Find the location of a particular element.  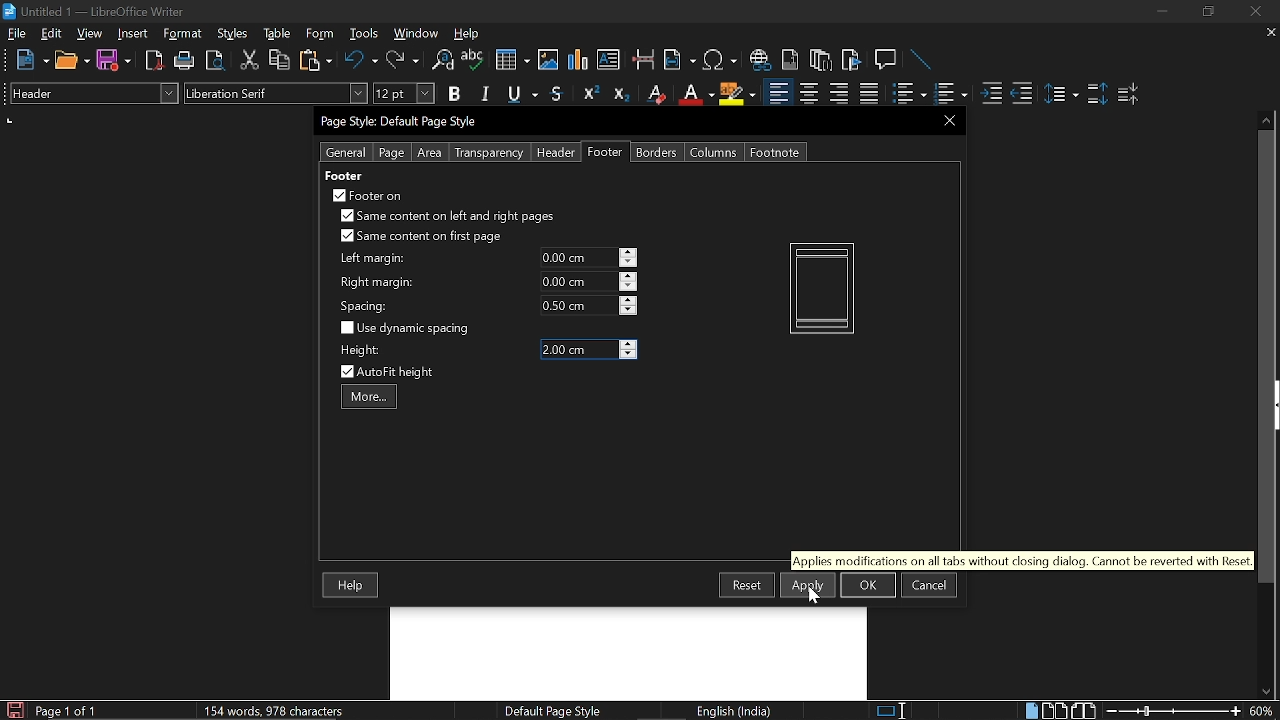

HElp is located at coordinates (468, 33).